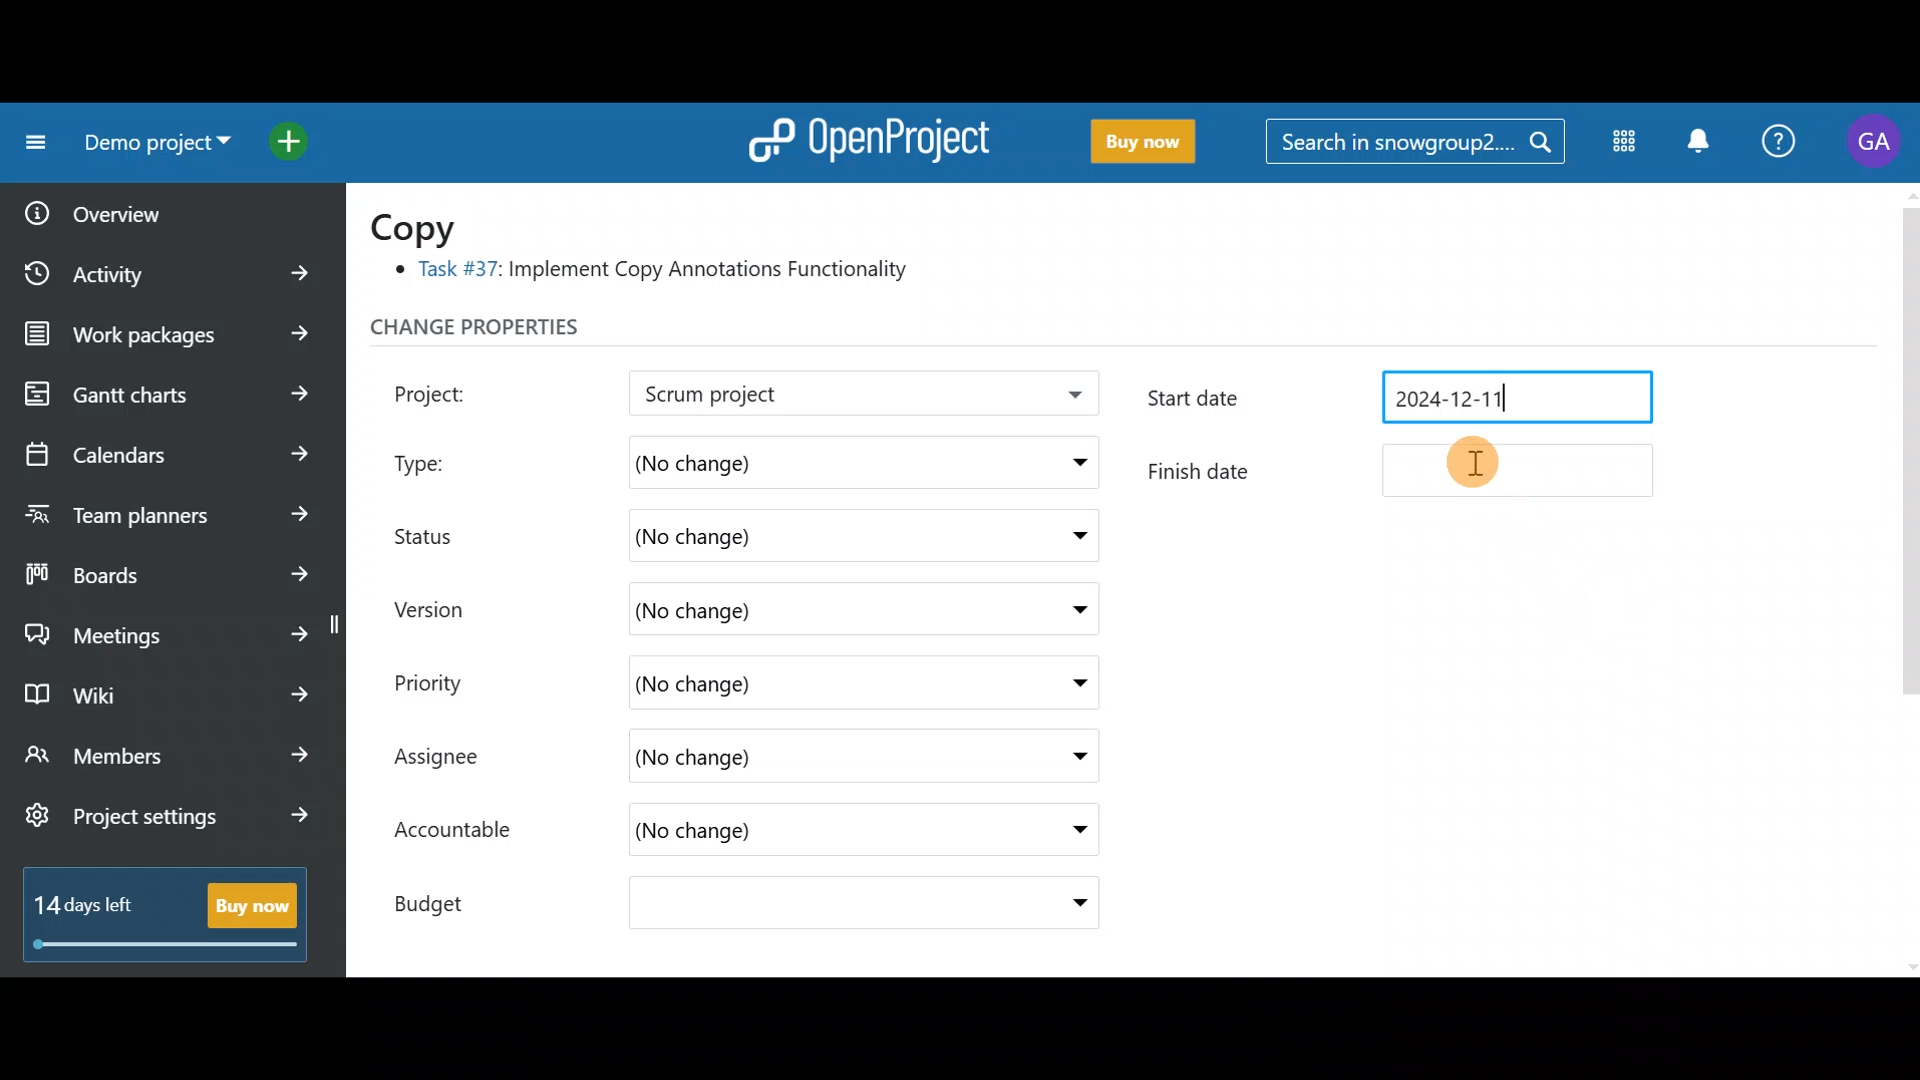 The height and width of the screenshot is (1080, 1920). What do you see at coordinates (168, 758) in the screenshot?
I see `Members` at bounding box center [168, 758].